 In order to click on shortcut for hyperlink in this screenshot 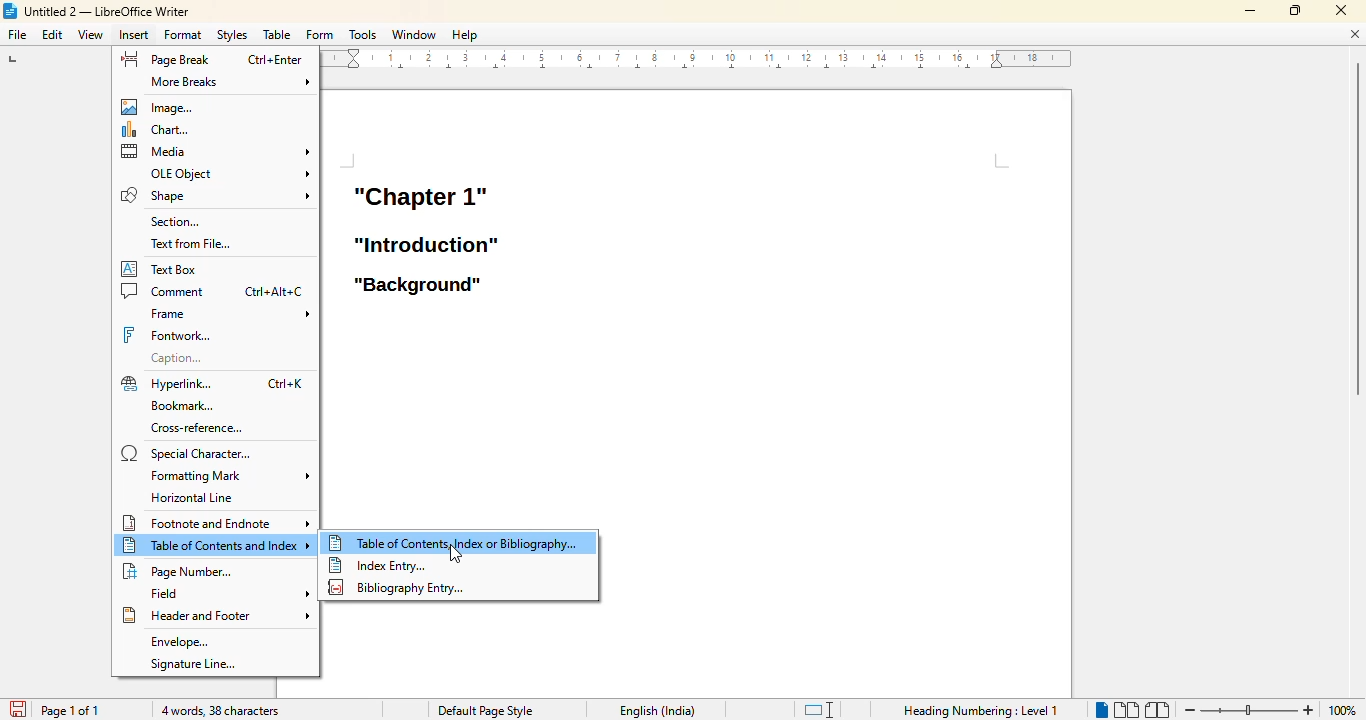, I will do `click(285, 384)`.